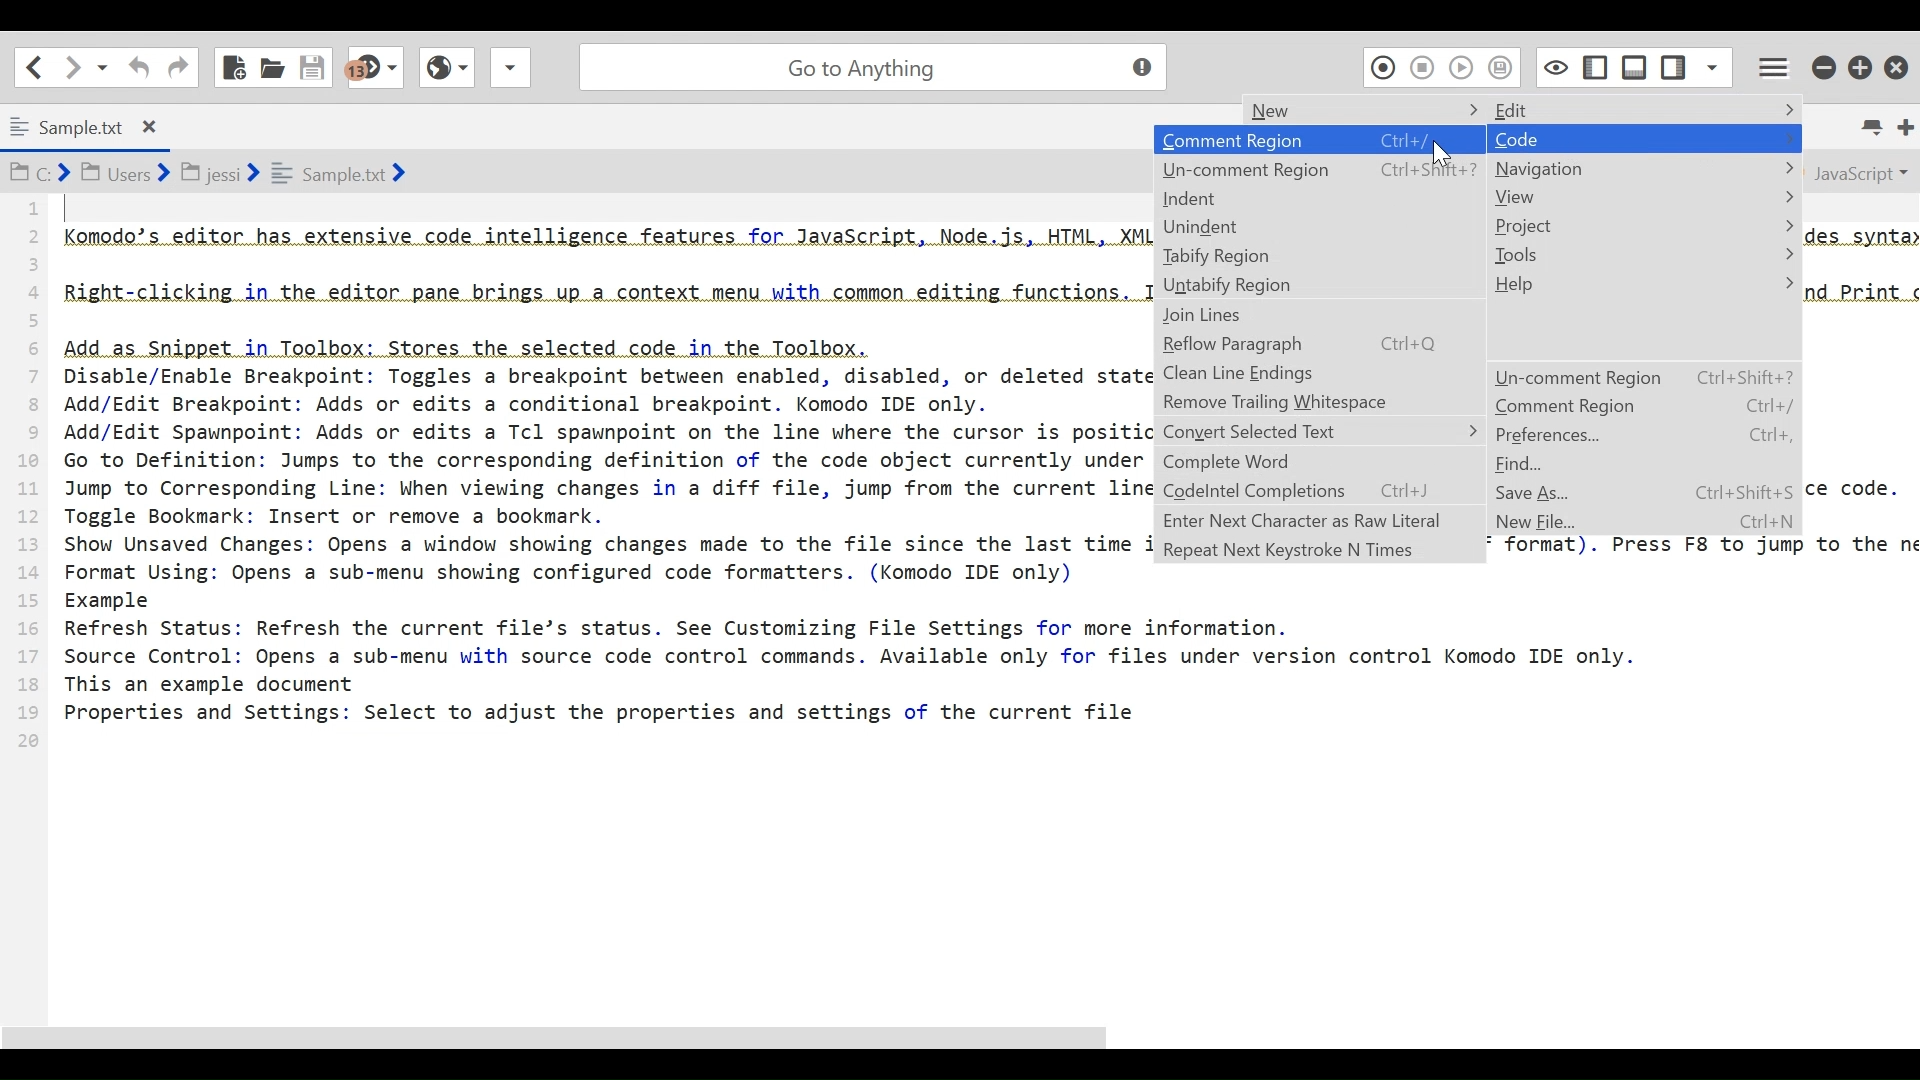 This screenshot has height=1080, width=1920. Describe the element at coordinates (1642, 377) in the screenshot. I see `Un-comment region` at that location.